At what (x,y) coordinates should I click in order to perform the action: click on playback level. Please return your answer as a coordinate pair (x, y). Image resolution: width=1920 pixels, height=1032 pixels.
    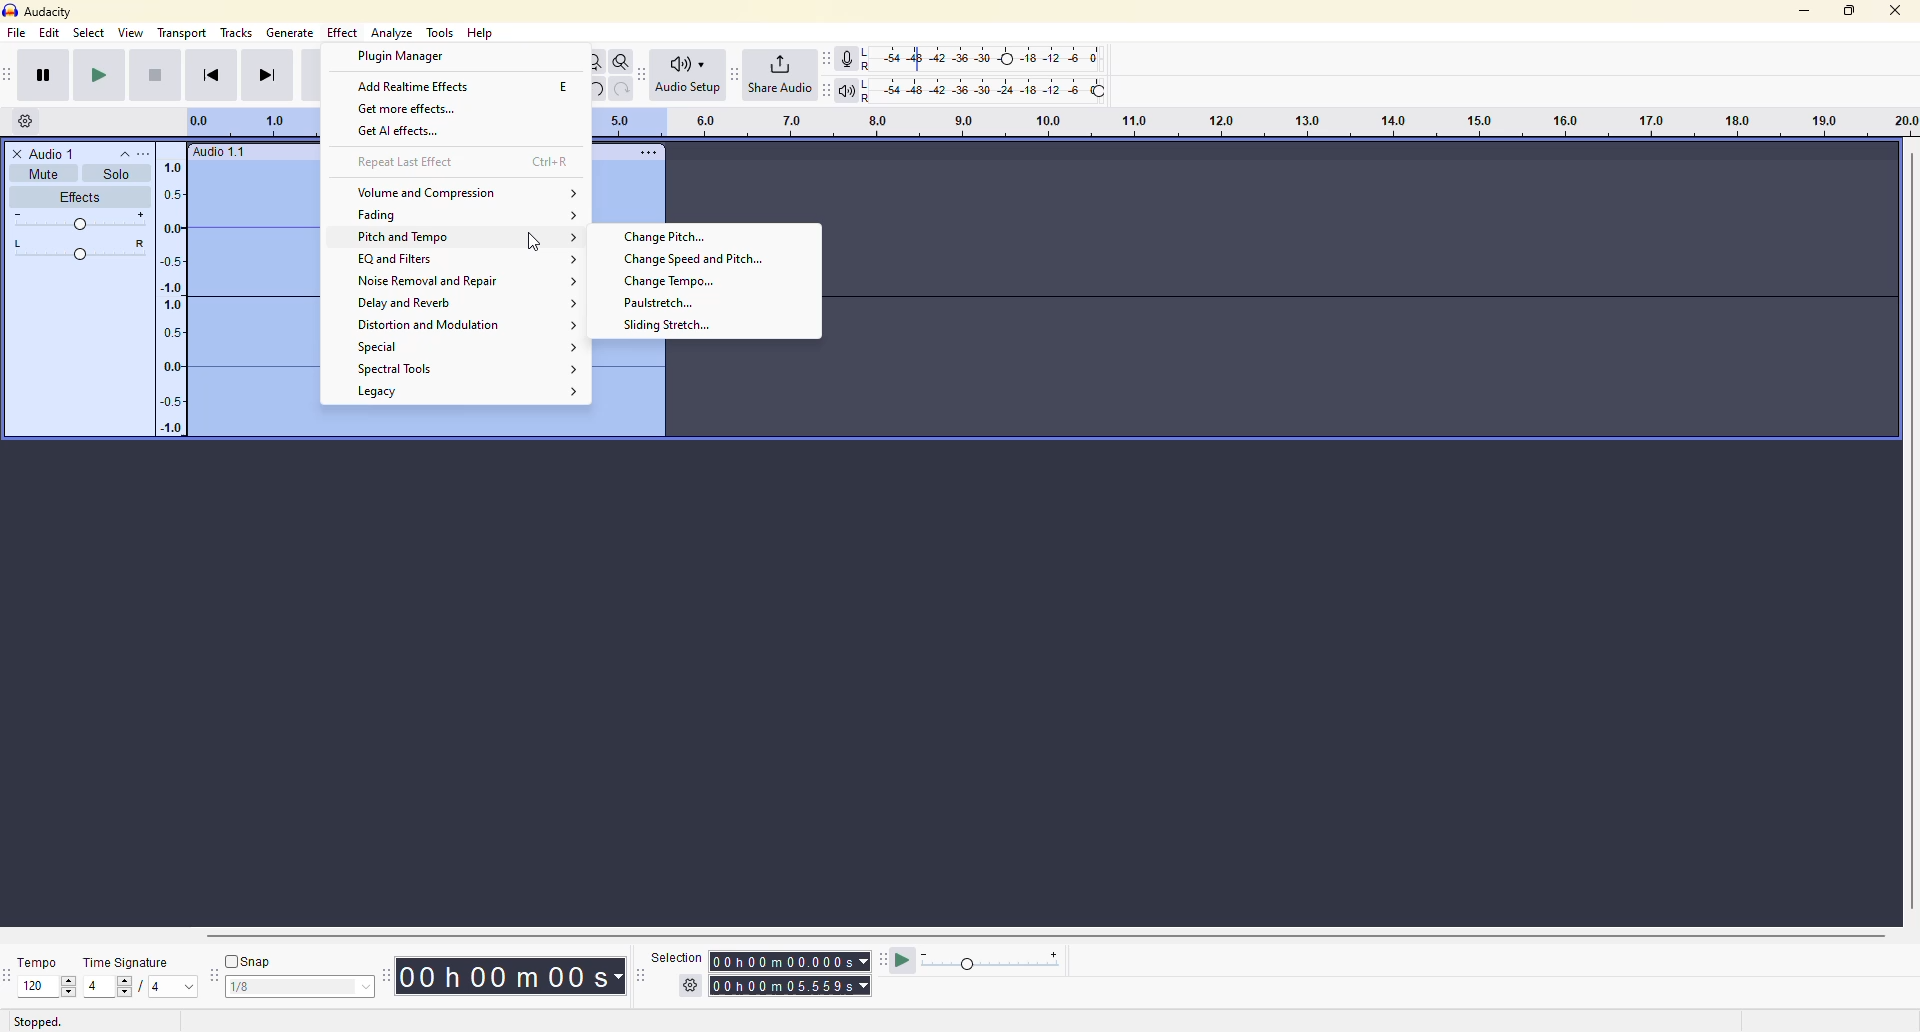
    Looking at the image, I should click on (982, 88).